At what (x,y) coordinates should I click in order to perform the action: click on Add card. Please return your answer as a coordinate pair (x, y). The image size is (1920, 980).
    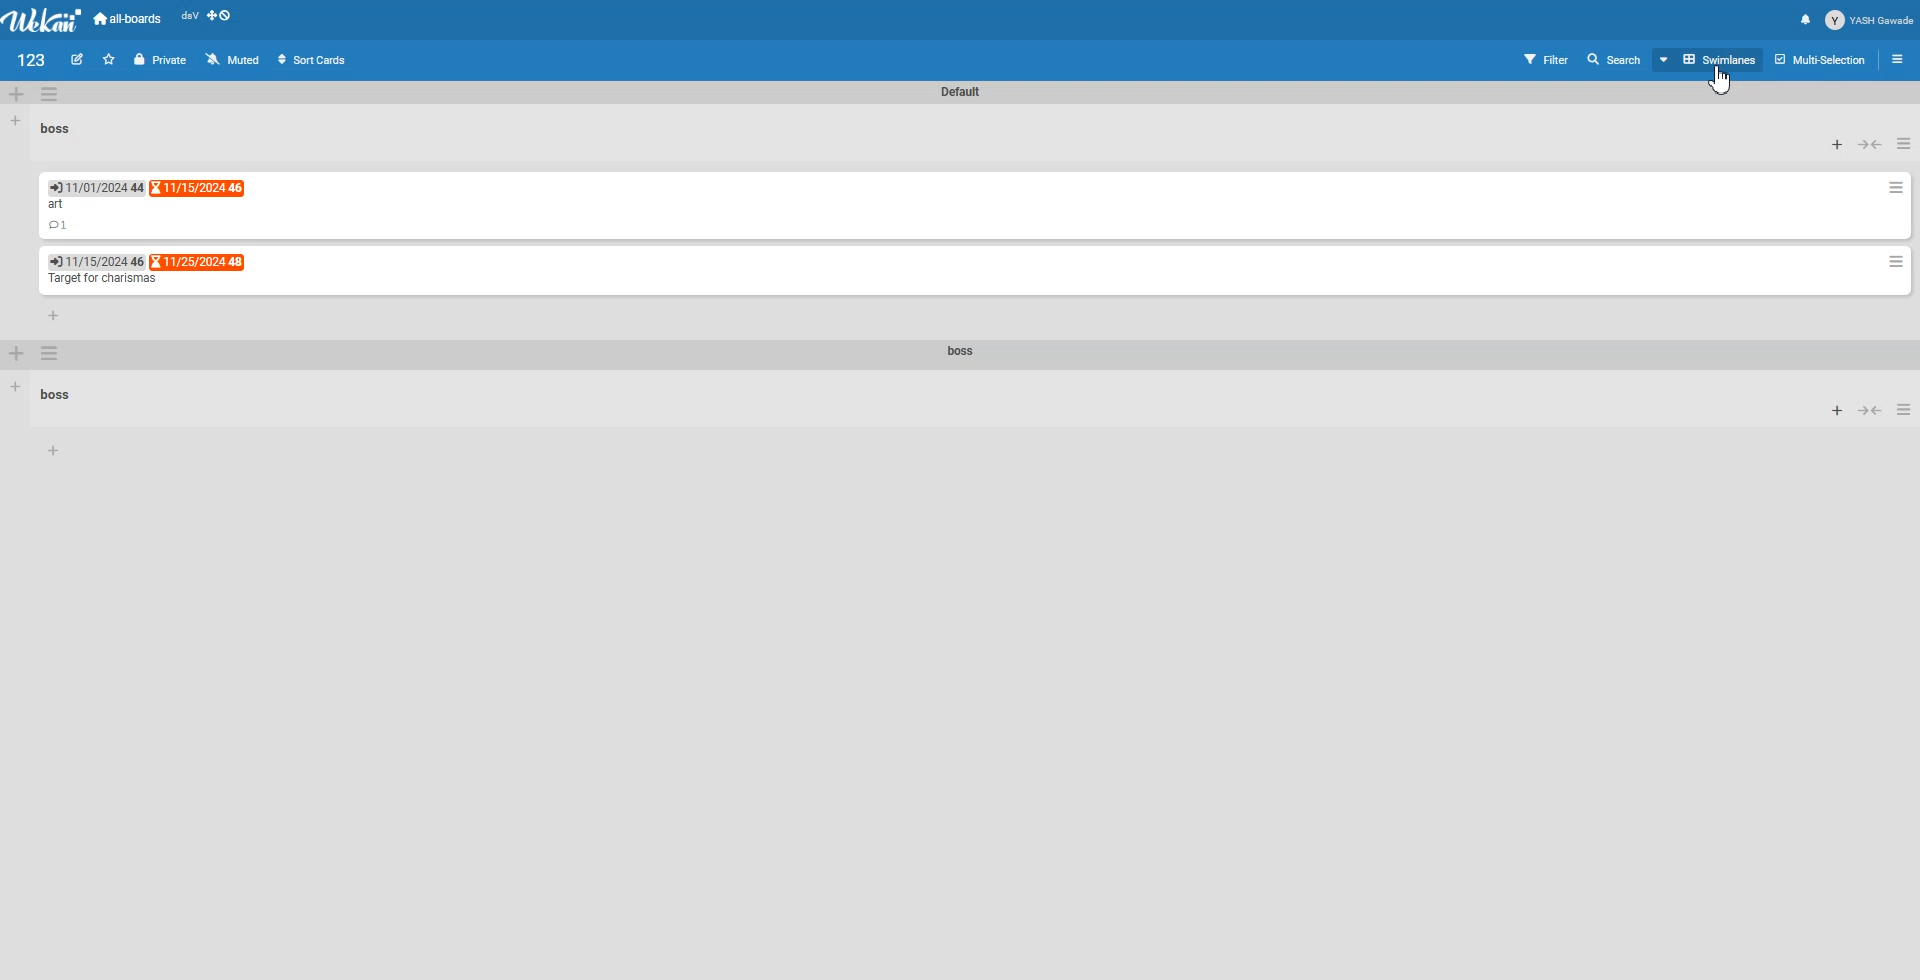
    Looking at the image, I should click on (1838, 409).